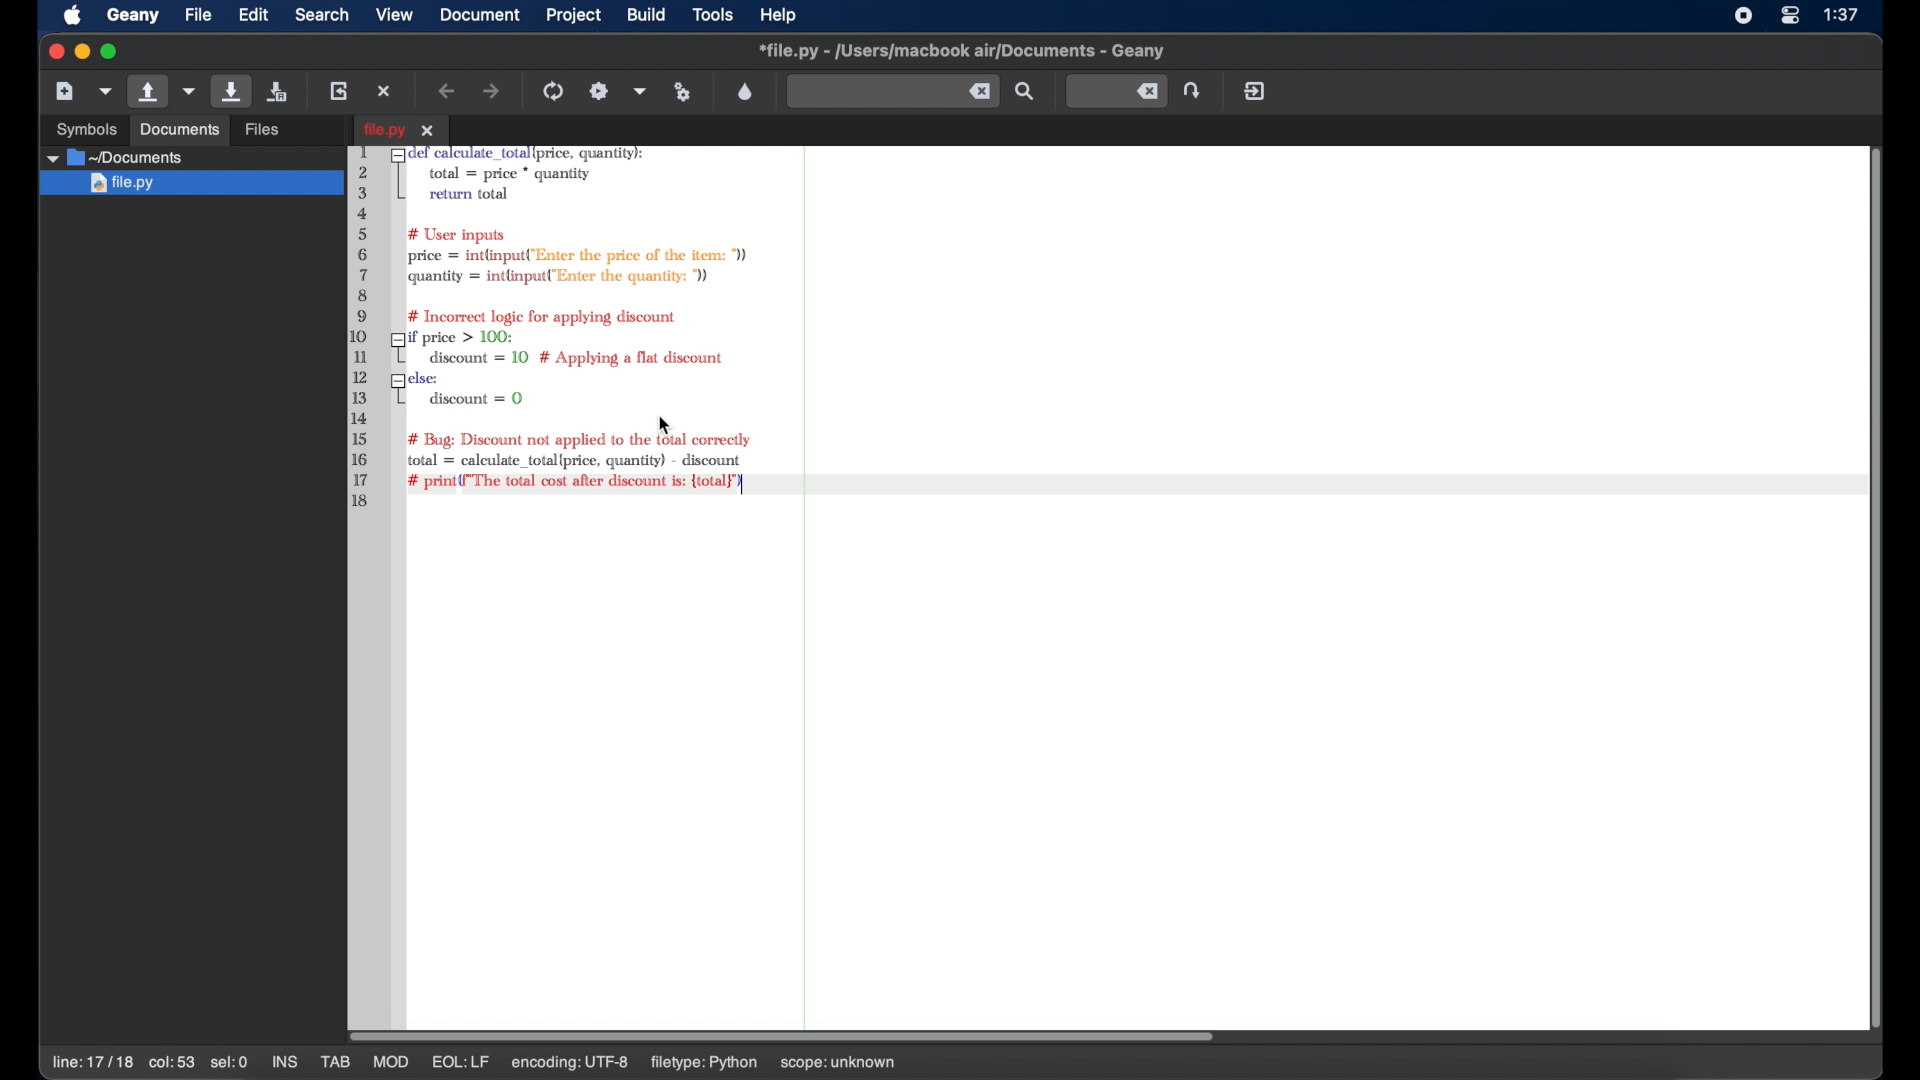 The image size is (1920, 1080). What do you see at coordinates (132, 15) in the screenshot?
I see `geany` at bounding box center [132, 15].